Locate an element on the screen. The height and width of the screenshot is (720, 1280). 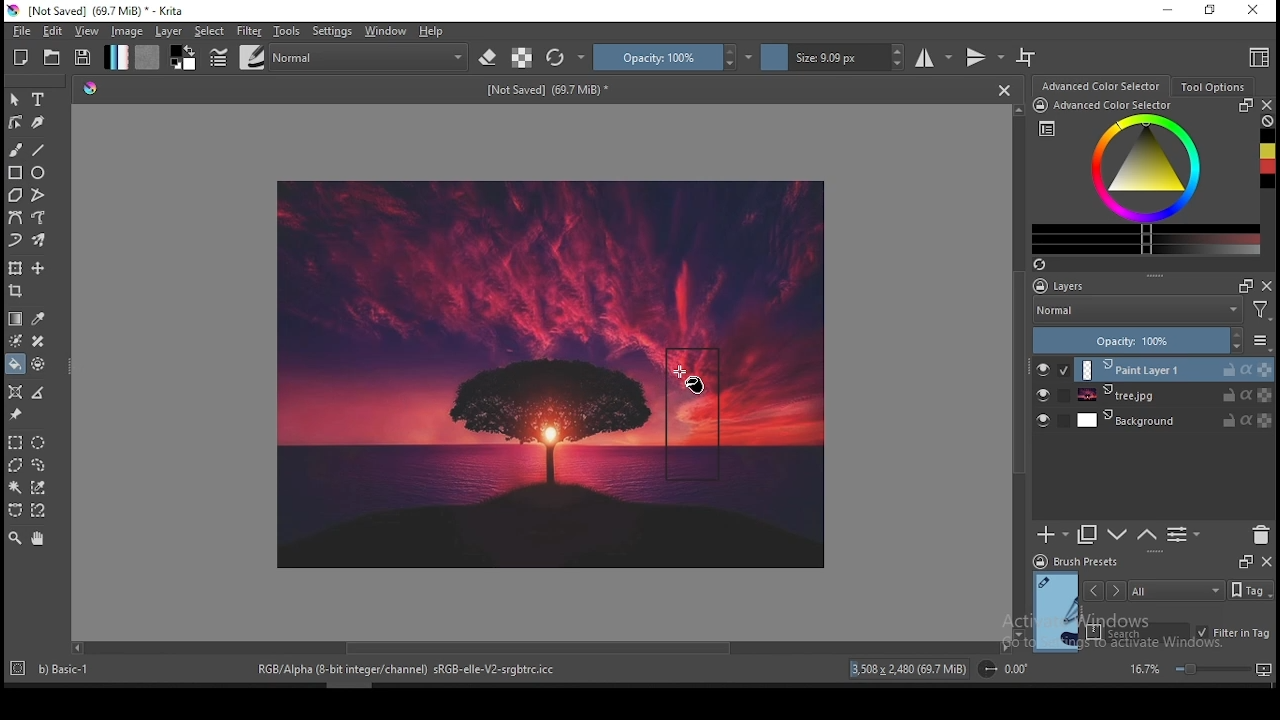
filter is located at coordinates (249, 30).